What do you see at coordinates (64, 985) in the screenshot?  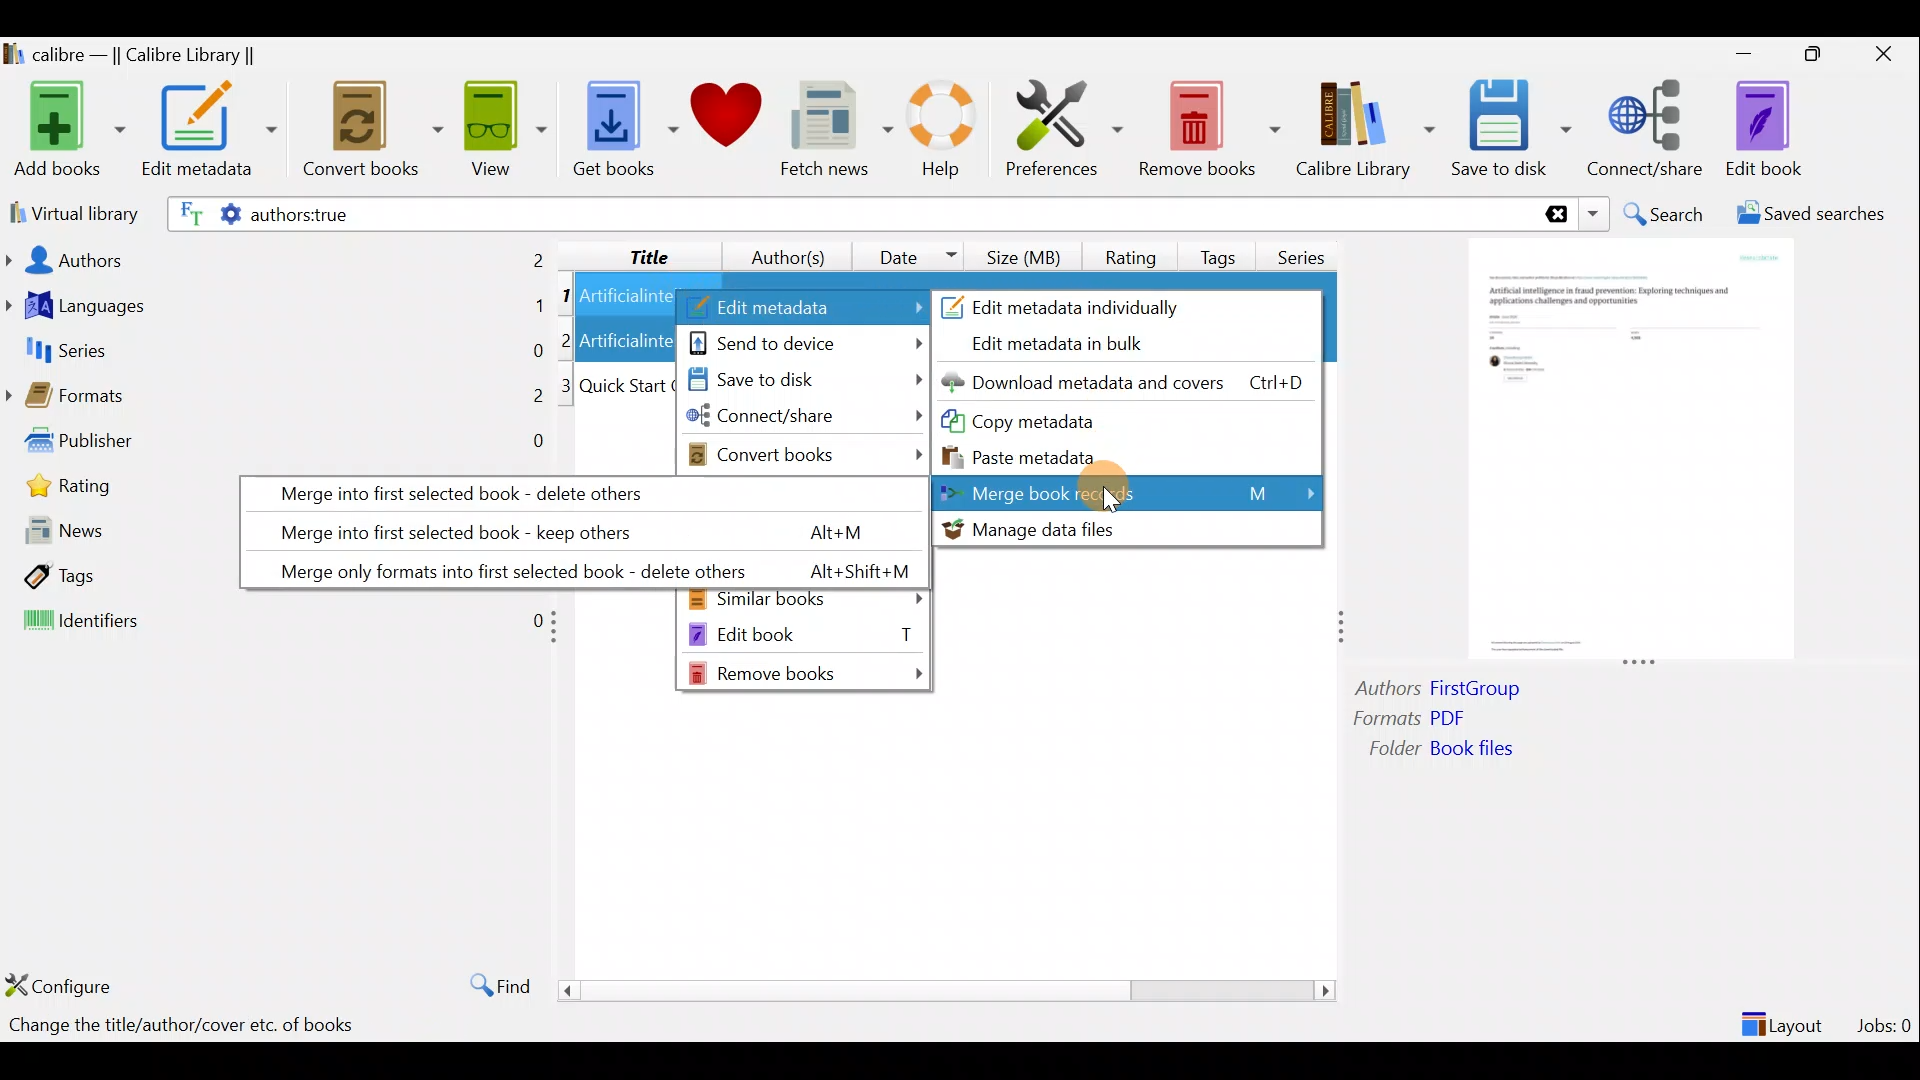 I see `Configure` at bounding box center [64, 985].